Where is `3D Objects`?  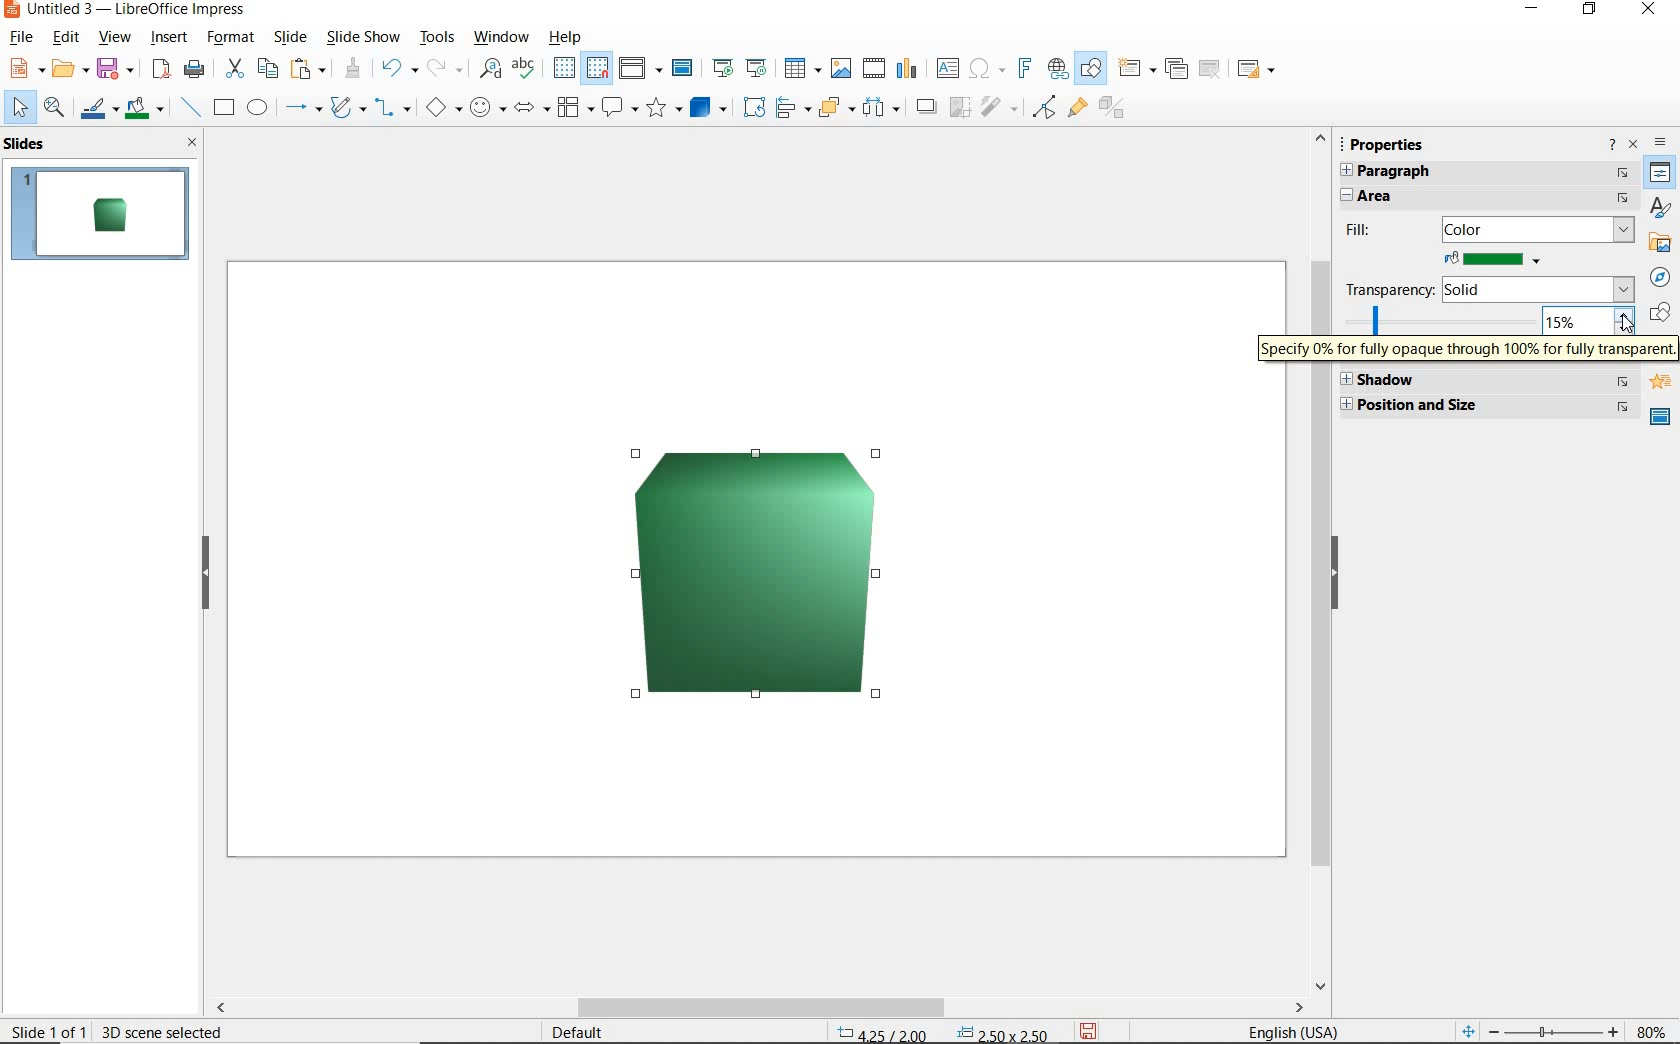 3D Objects is located at coordinates (710, 110).